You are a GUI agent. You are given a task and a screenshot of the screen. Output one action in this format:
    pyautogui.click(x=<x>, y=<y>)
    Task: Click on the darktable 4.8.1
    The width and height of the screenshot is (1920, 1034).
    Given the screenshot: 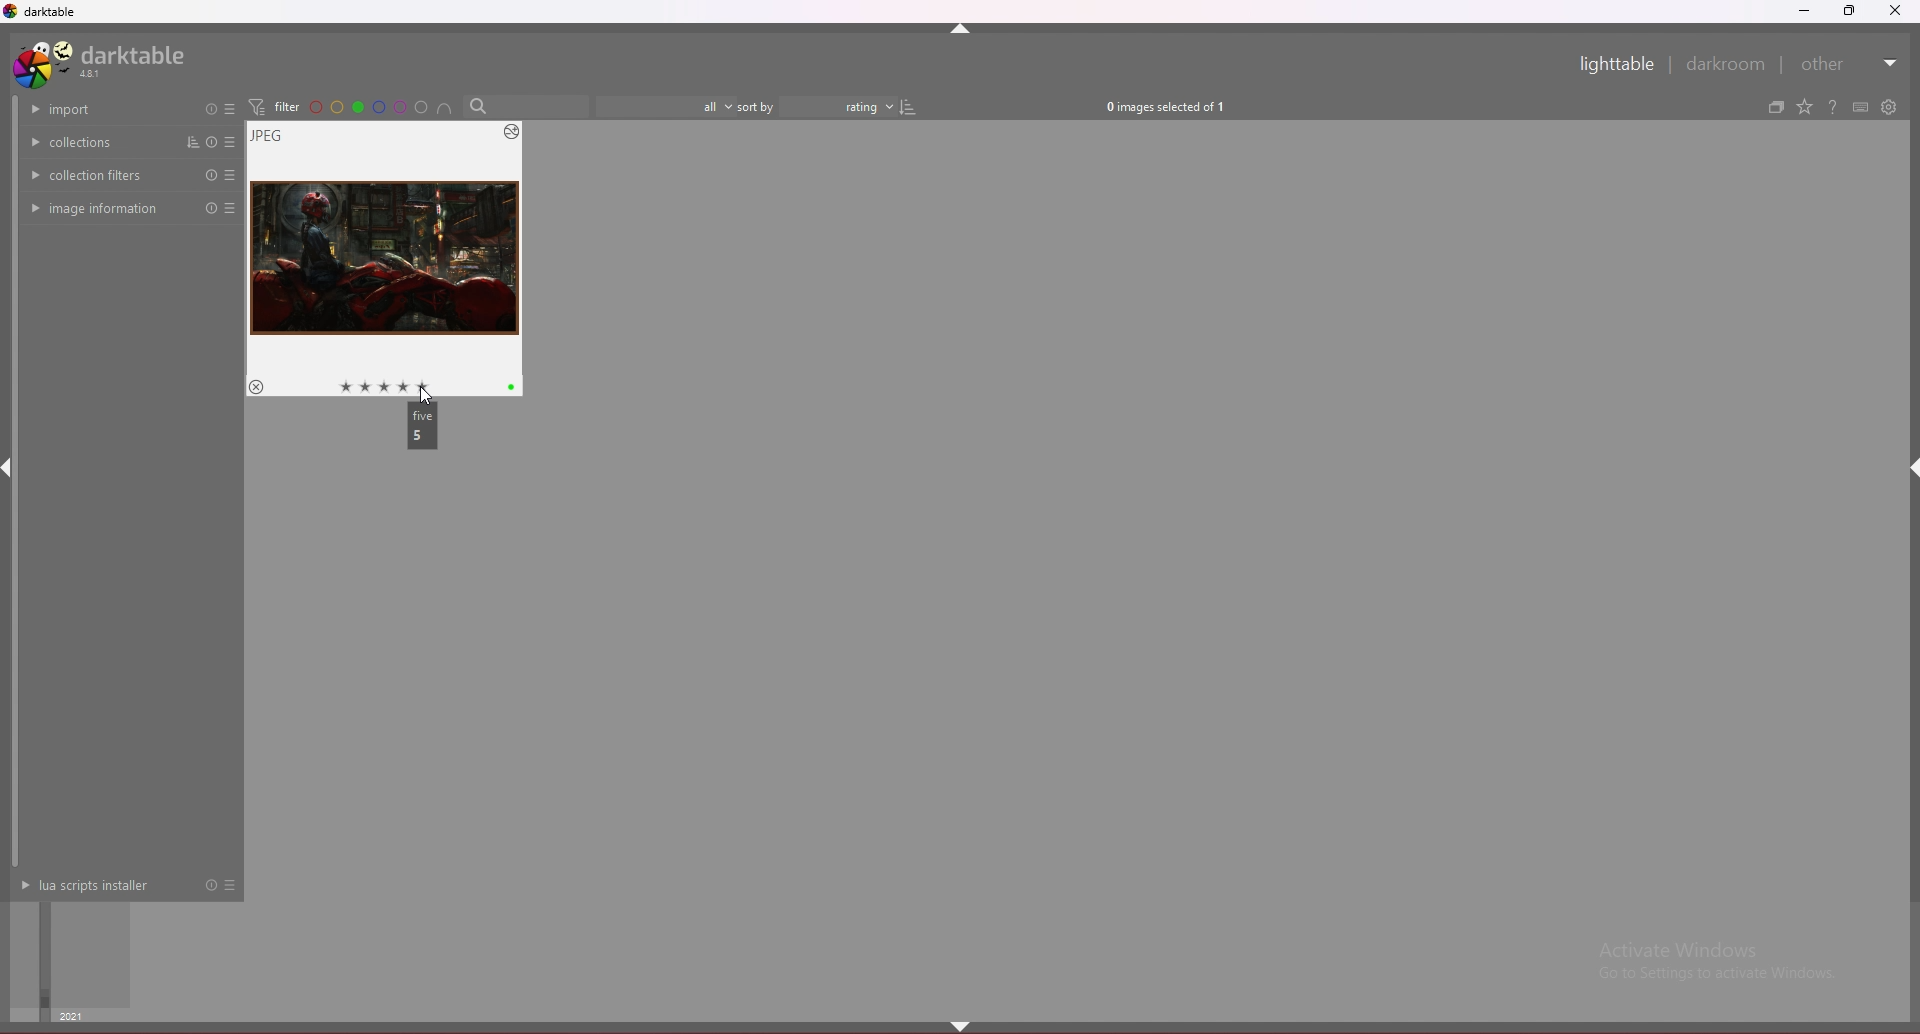 What is the action you would take?
    pyautogui.click(x=104, y=63)
    